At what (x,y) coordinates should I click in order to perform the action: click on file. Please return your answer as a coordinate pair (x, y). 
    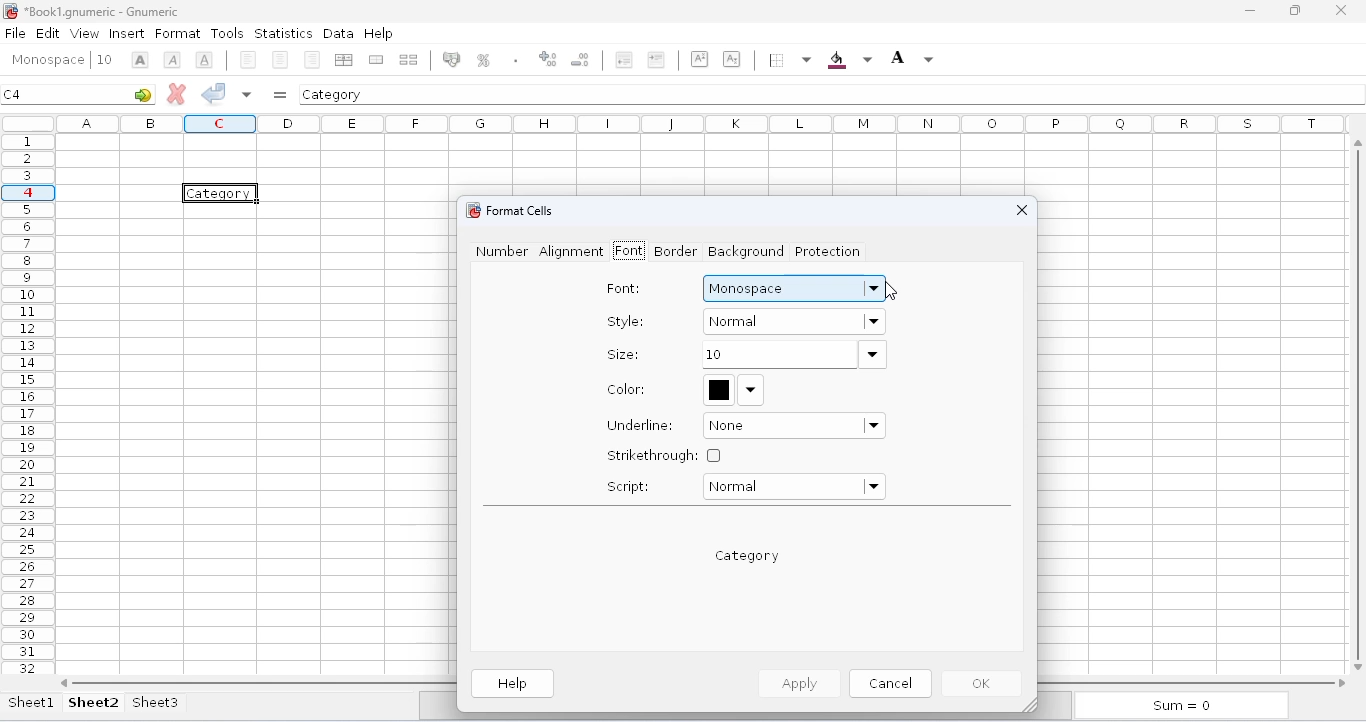
    Looking at the image, I should click on (15, 33).